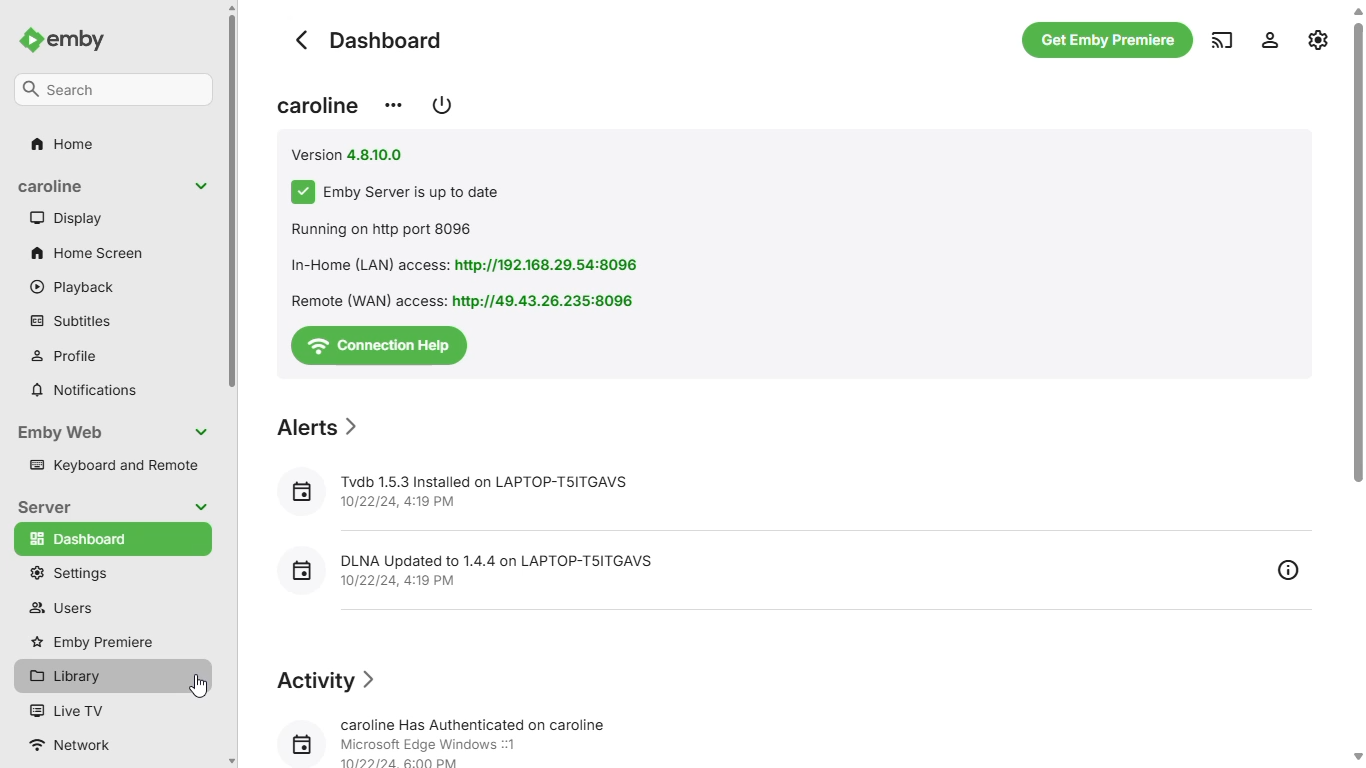 This screenshot has width=1366, height=768. What do you see at coordinates (67, 355) in the screenshot?
I see `profile` at bounding box center [67, 355].